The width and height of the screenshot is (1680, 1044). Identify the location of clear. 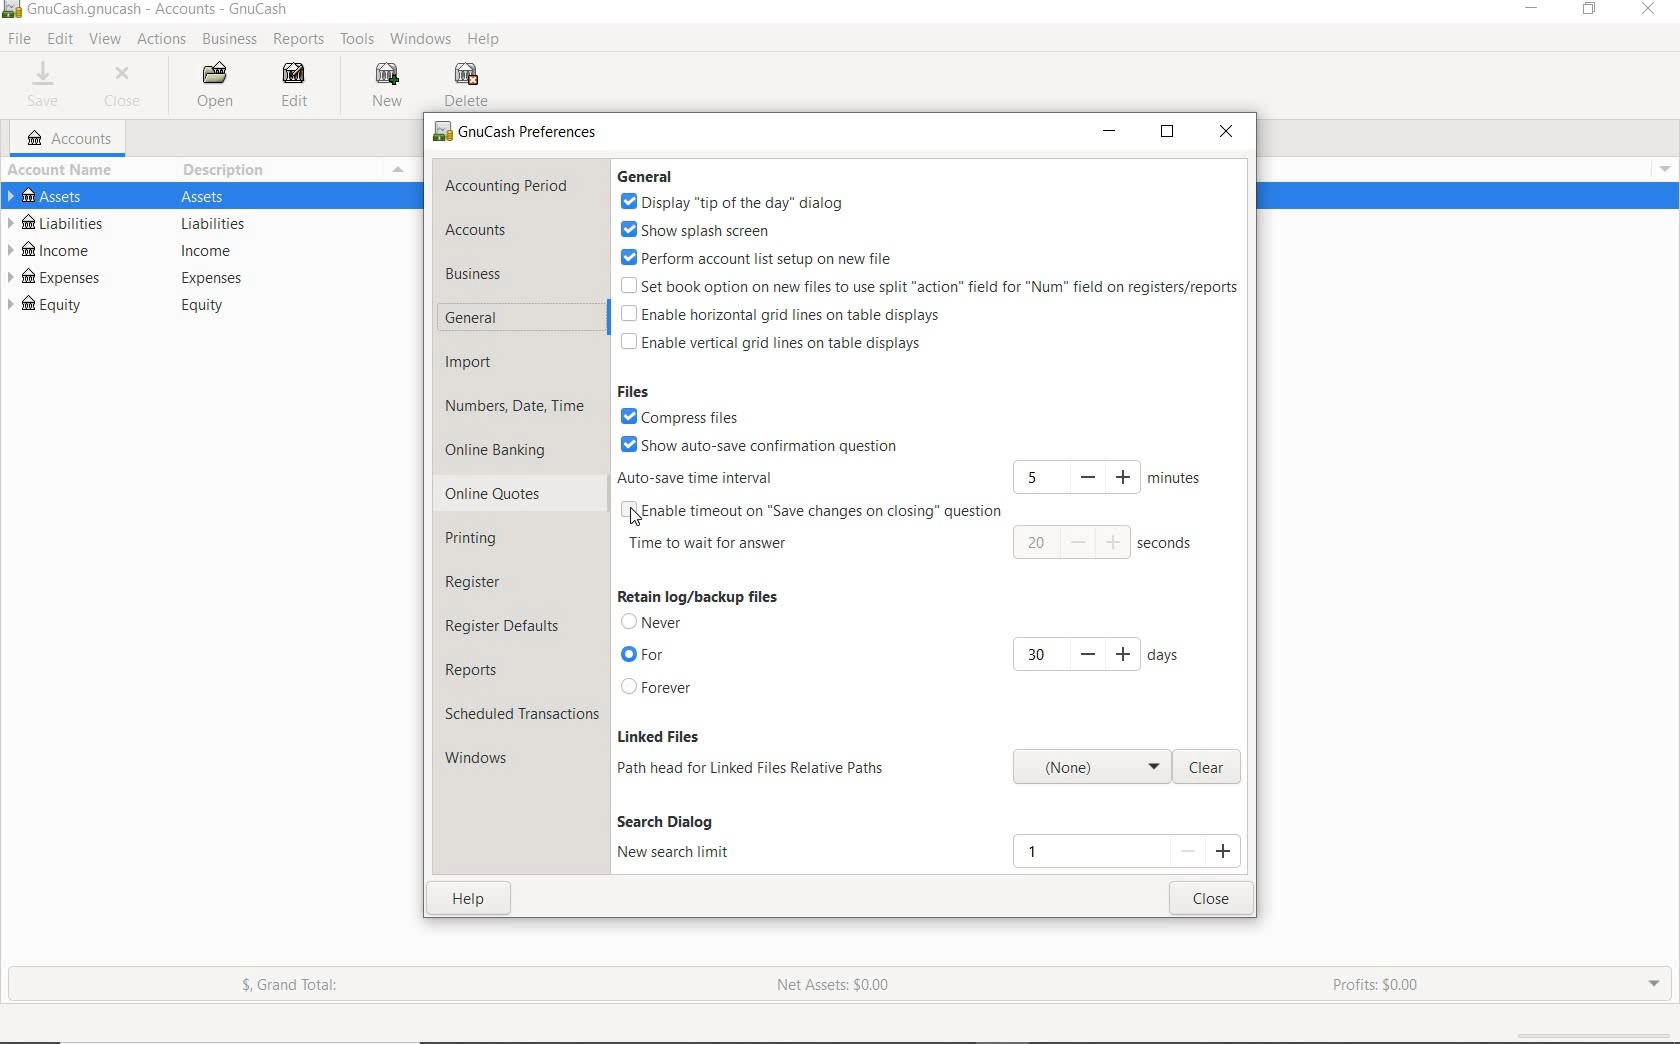
(1214, 766).